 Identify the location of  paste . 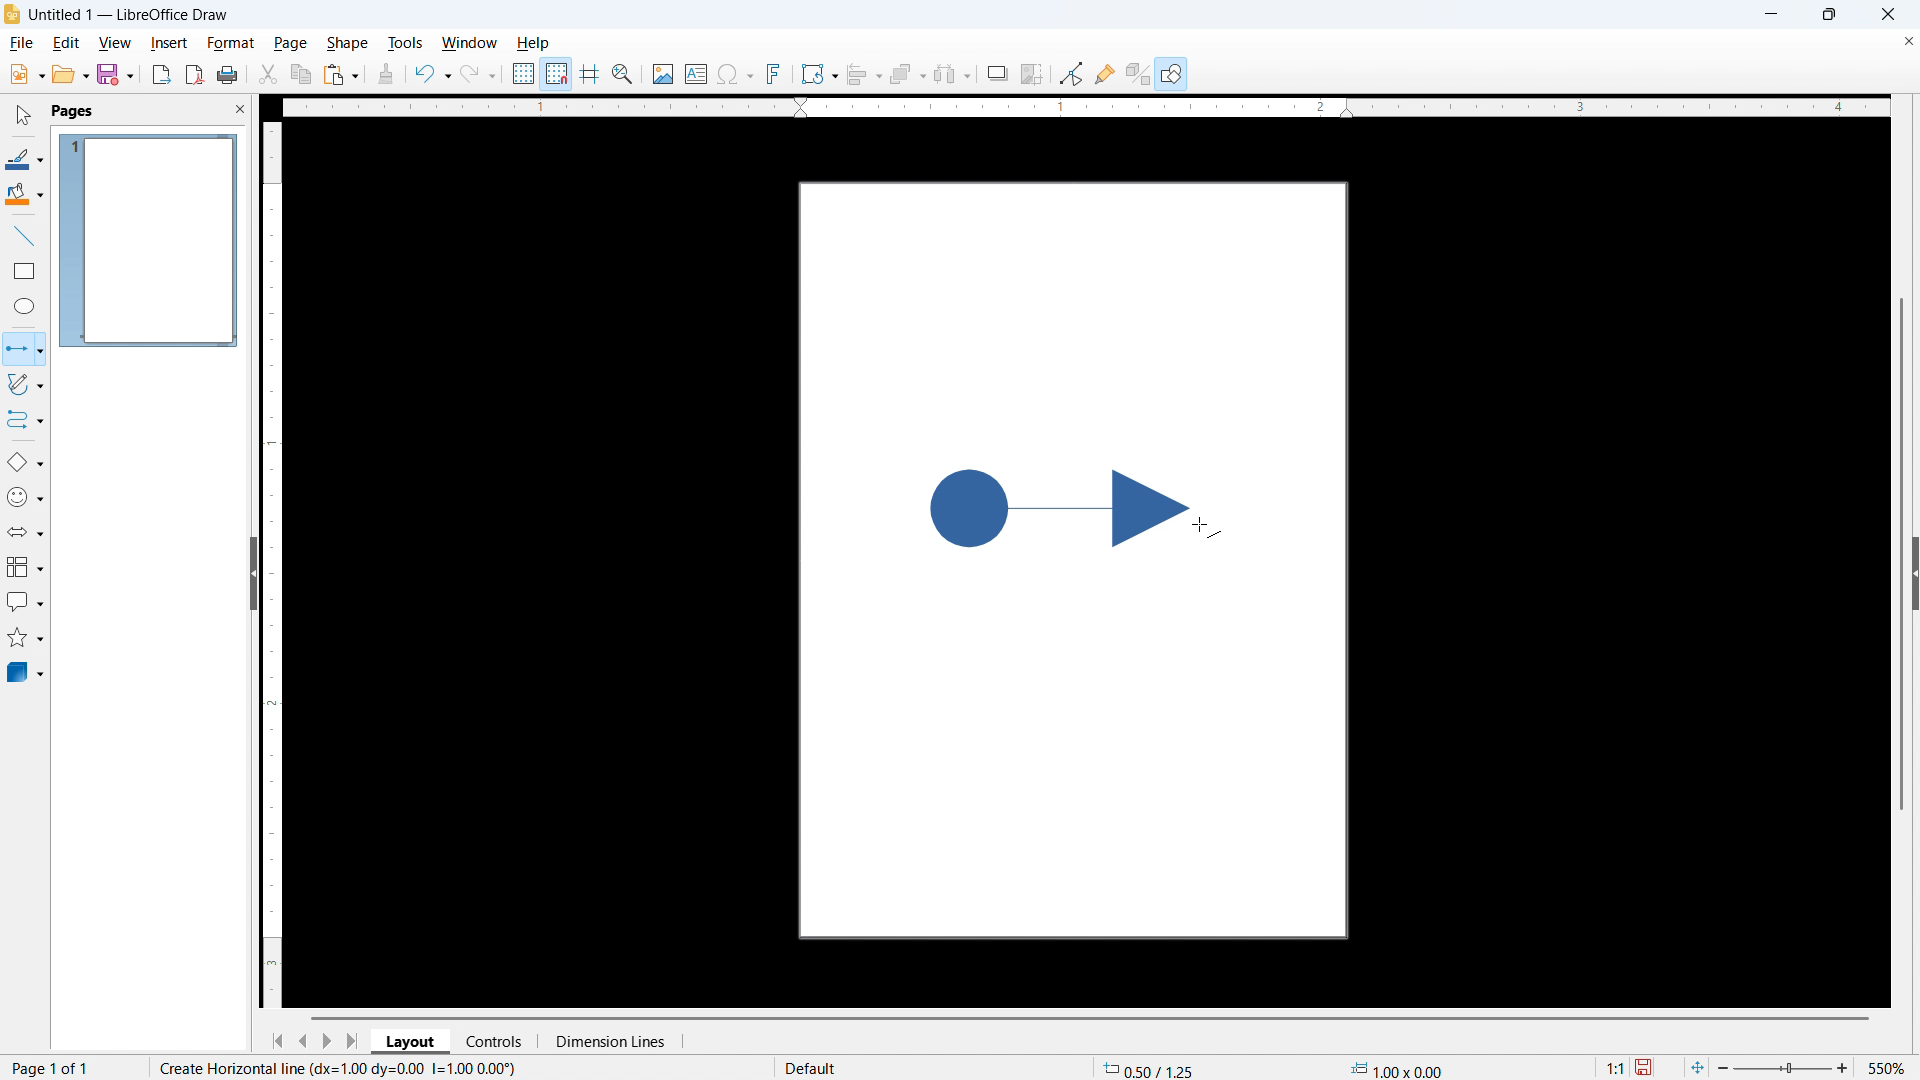
(341, 76).